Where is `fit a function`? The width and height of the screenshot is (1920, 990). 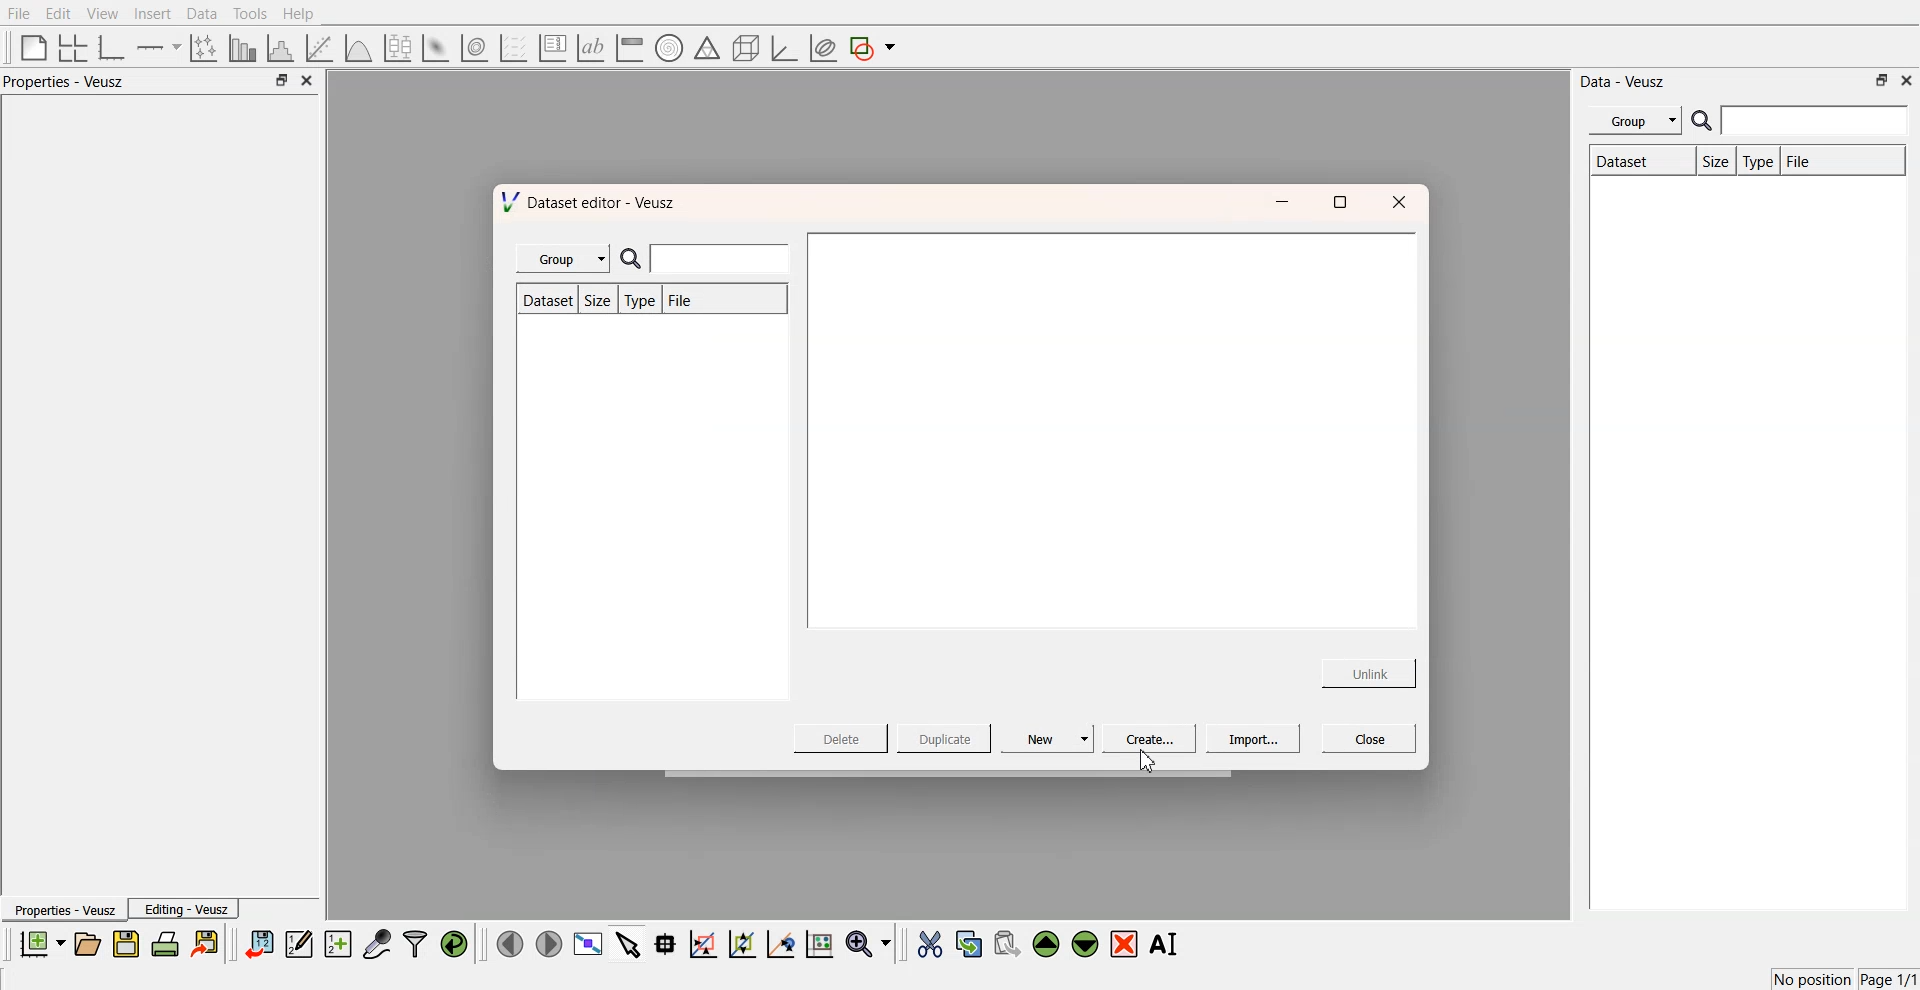
fit a function is located at coordinates (321, 46).